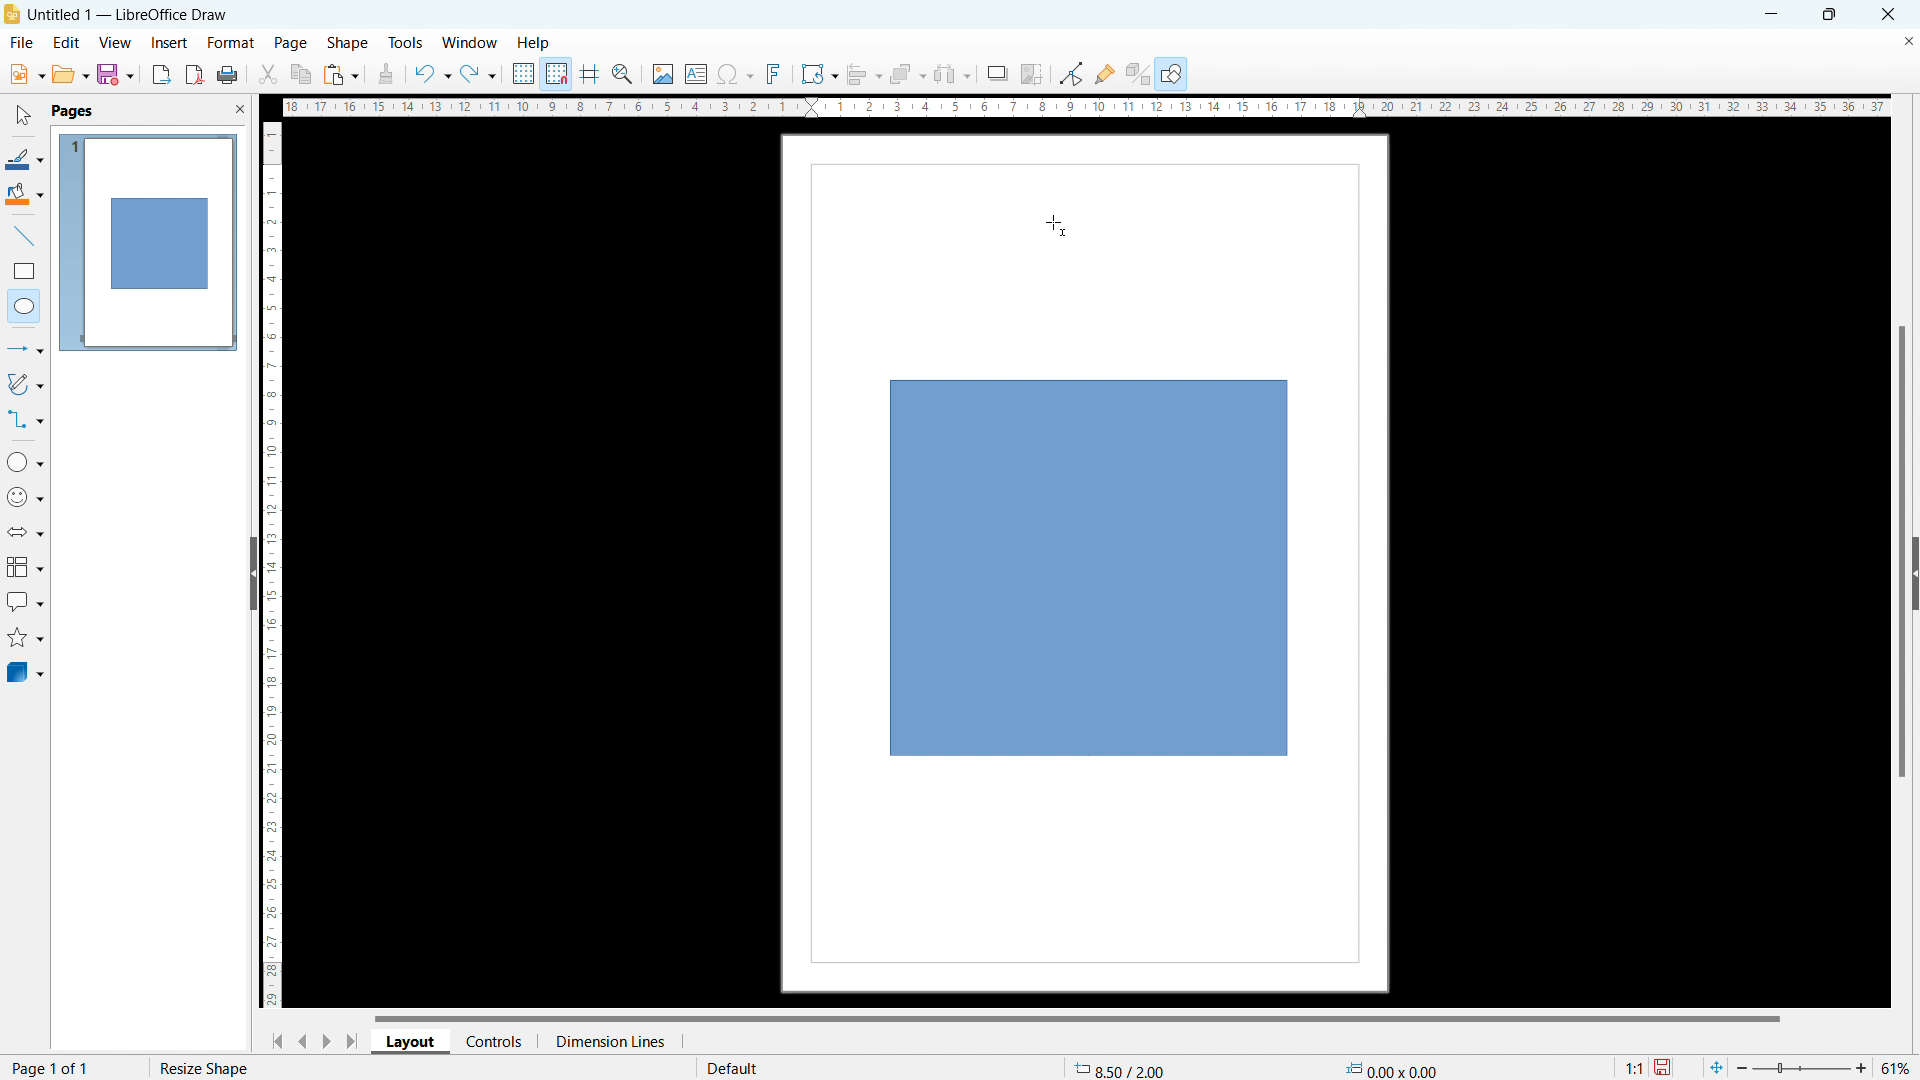 Image resolution: width=1920 pixels, height=1080 pixels. I want to click on logo, so click(12, 14).